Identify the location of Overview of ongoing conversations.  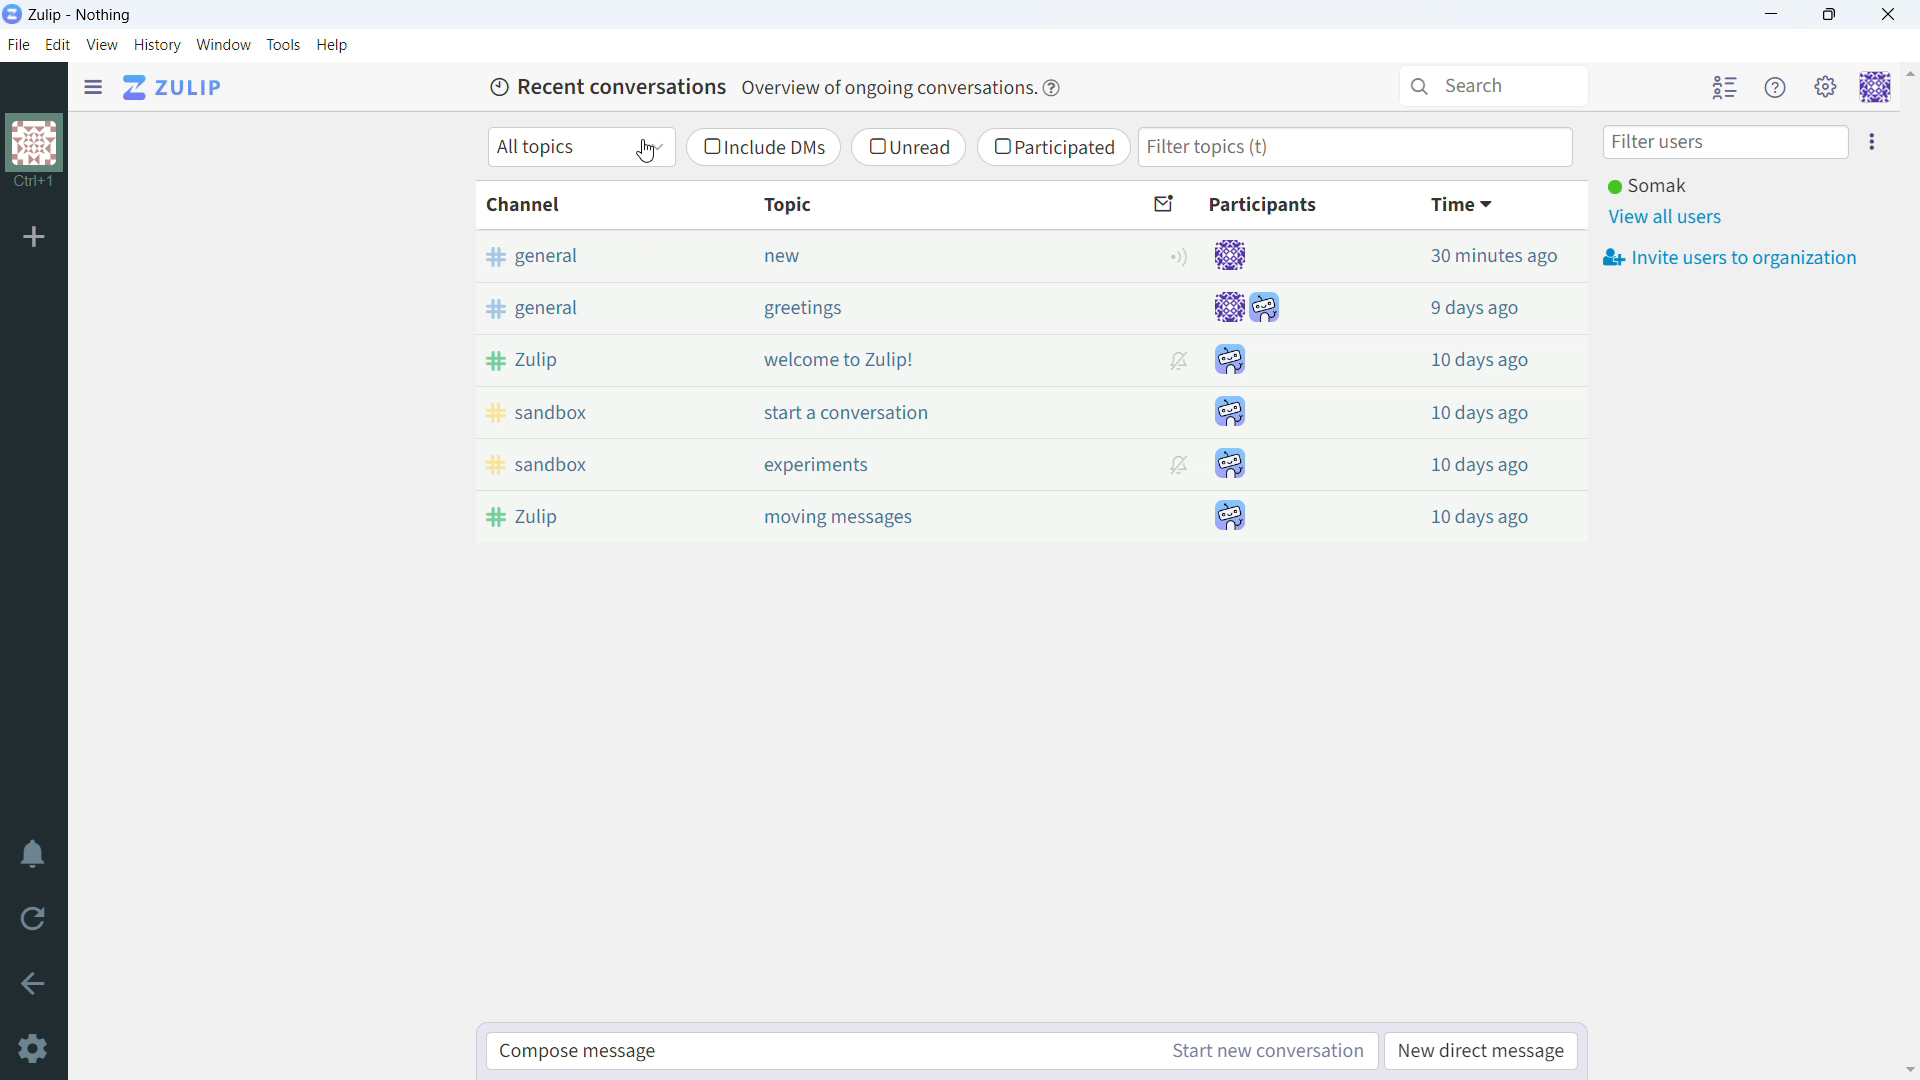
(886, 87).